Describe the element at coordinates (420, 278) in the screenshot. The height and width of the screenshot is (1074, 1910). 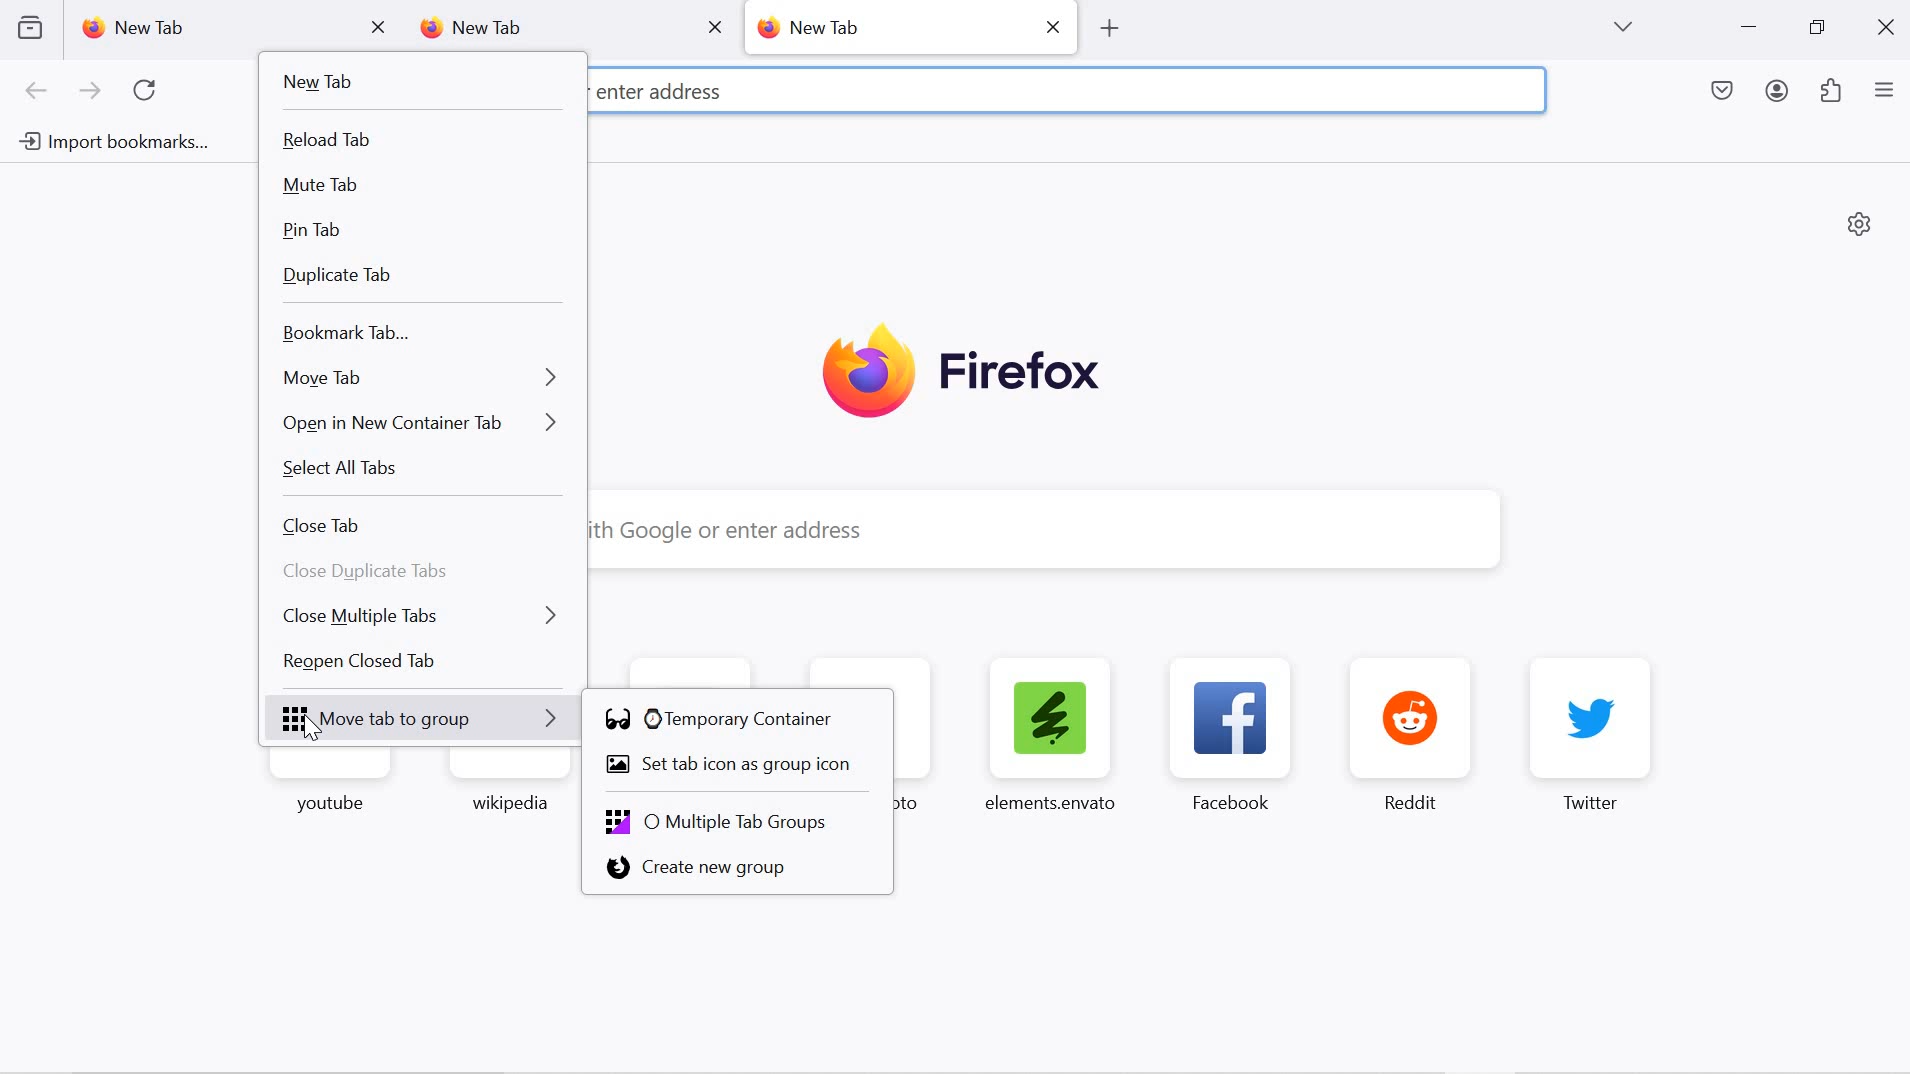
I see `duplicate tab` at that location.